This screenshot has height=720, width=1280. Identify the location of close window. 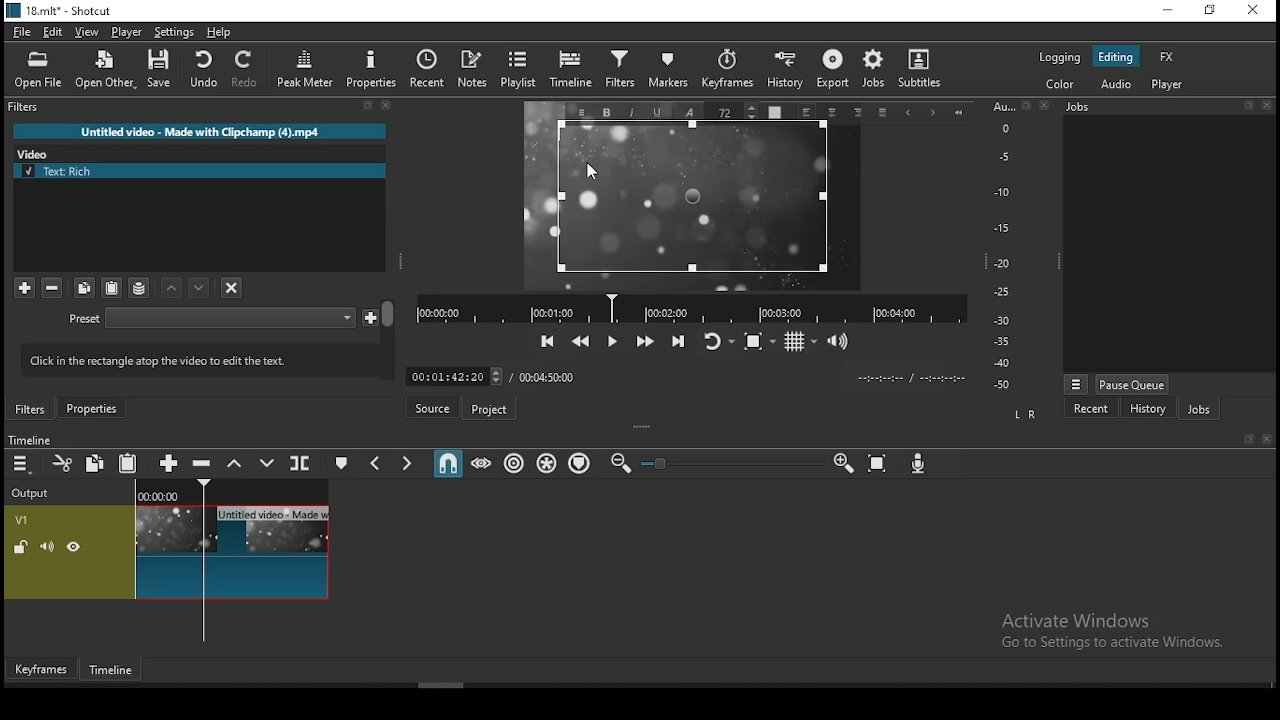
(1255, 10).